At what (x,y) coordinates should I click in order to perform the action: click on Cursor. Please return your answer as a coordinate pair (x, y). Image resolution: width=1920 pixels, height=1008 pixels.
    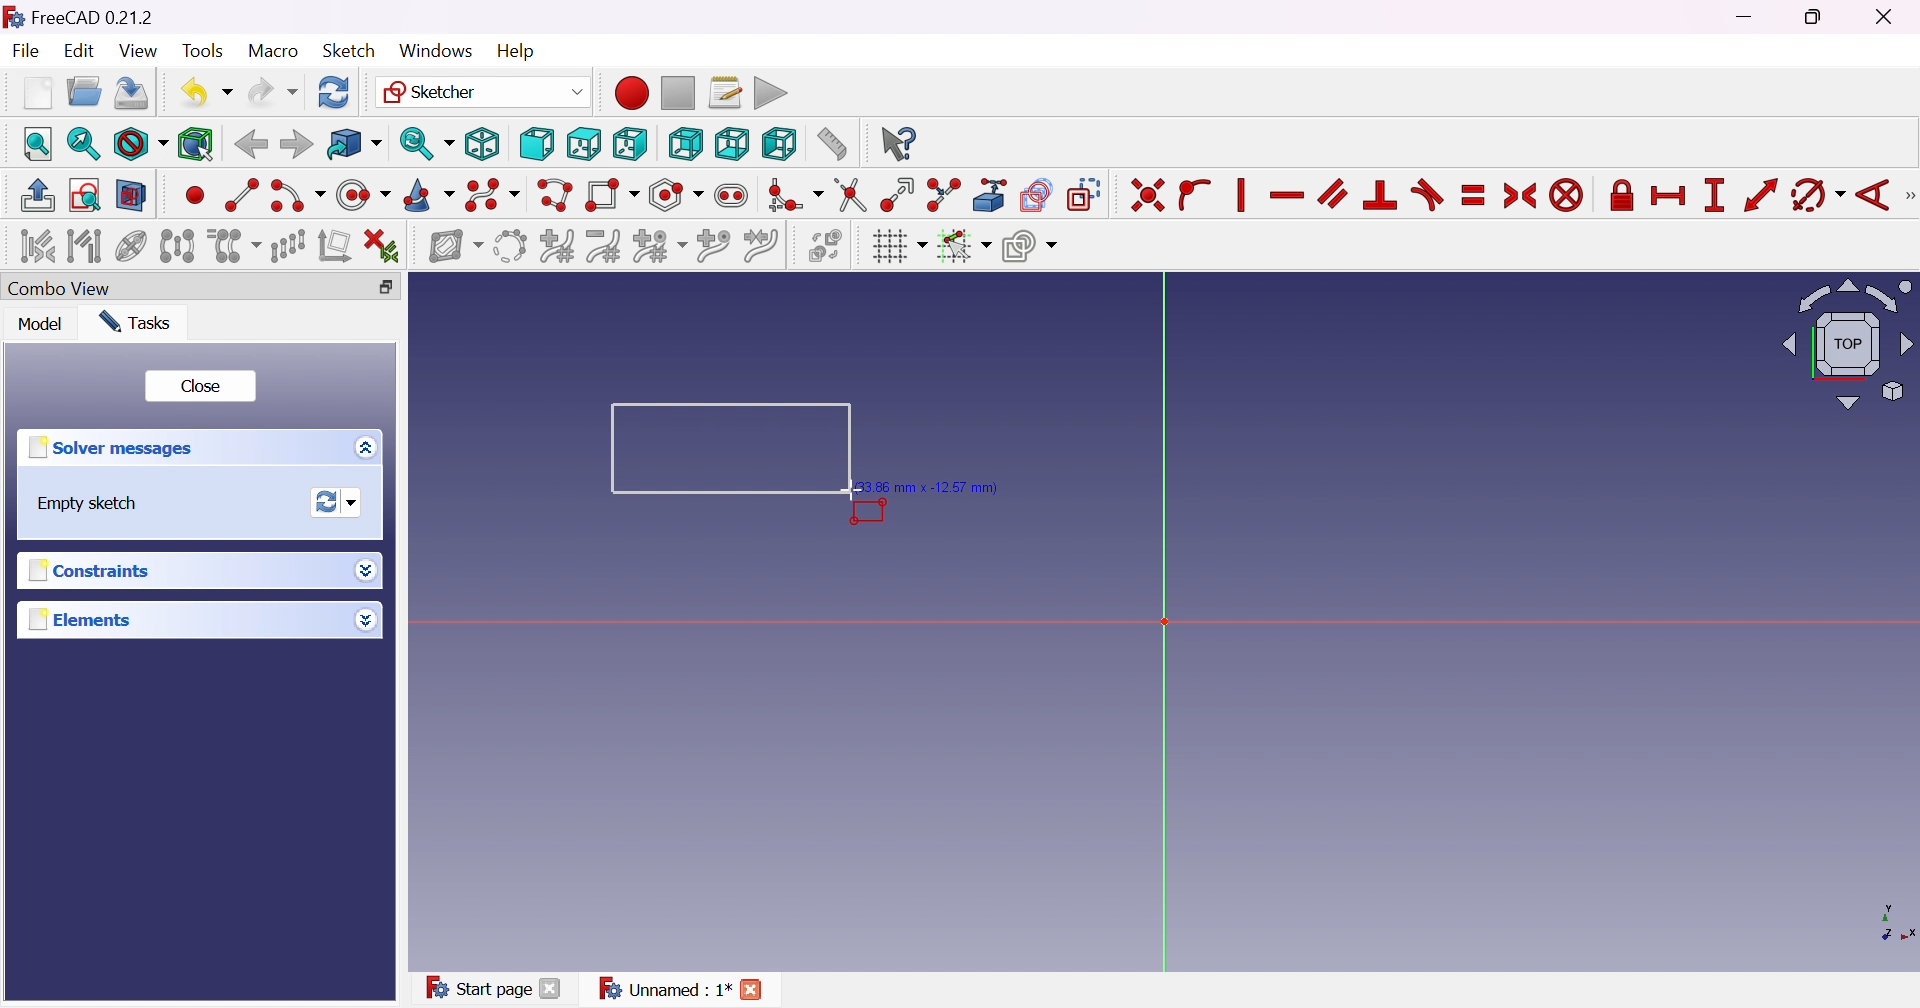
    Looking at the image, I should click on (850, 489).